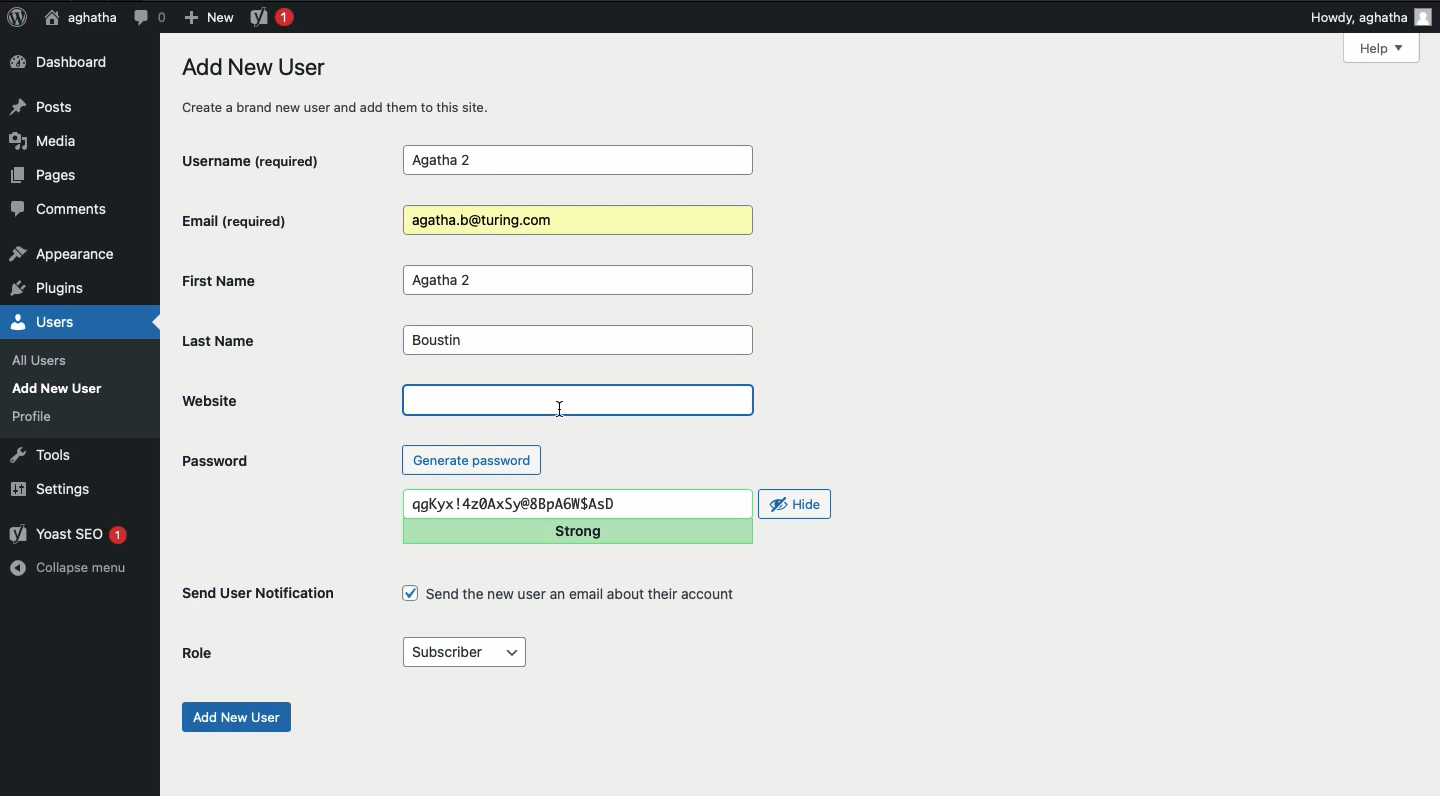 This screenshot has height=796, width=1440. I want to click on Role, so click(200, 651).